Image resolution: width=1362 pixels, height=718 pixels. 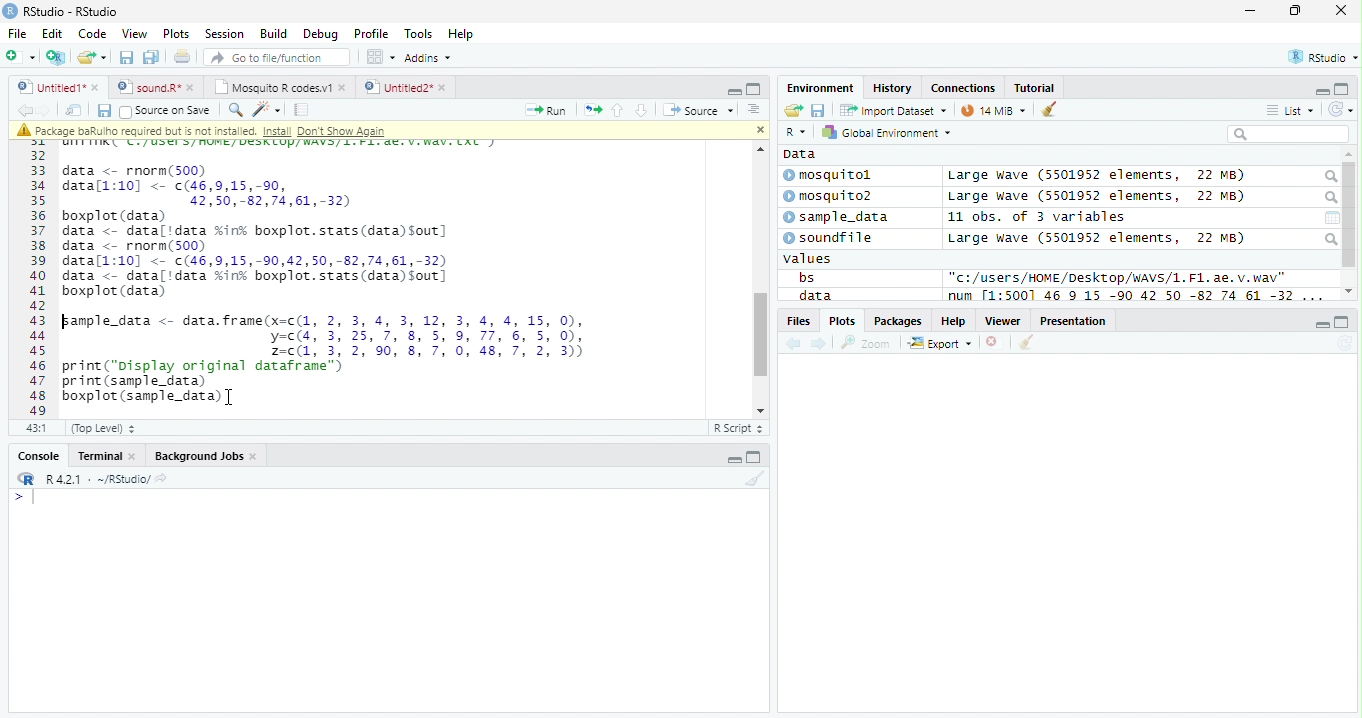 What do you see at coordinates (829, 238) in the screenshot?
I see `soundfile` at bounding box center [829, 238].